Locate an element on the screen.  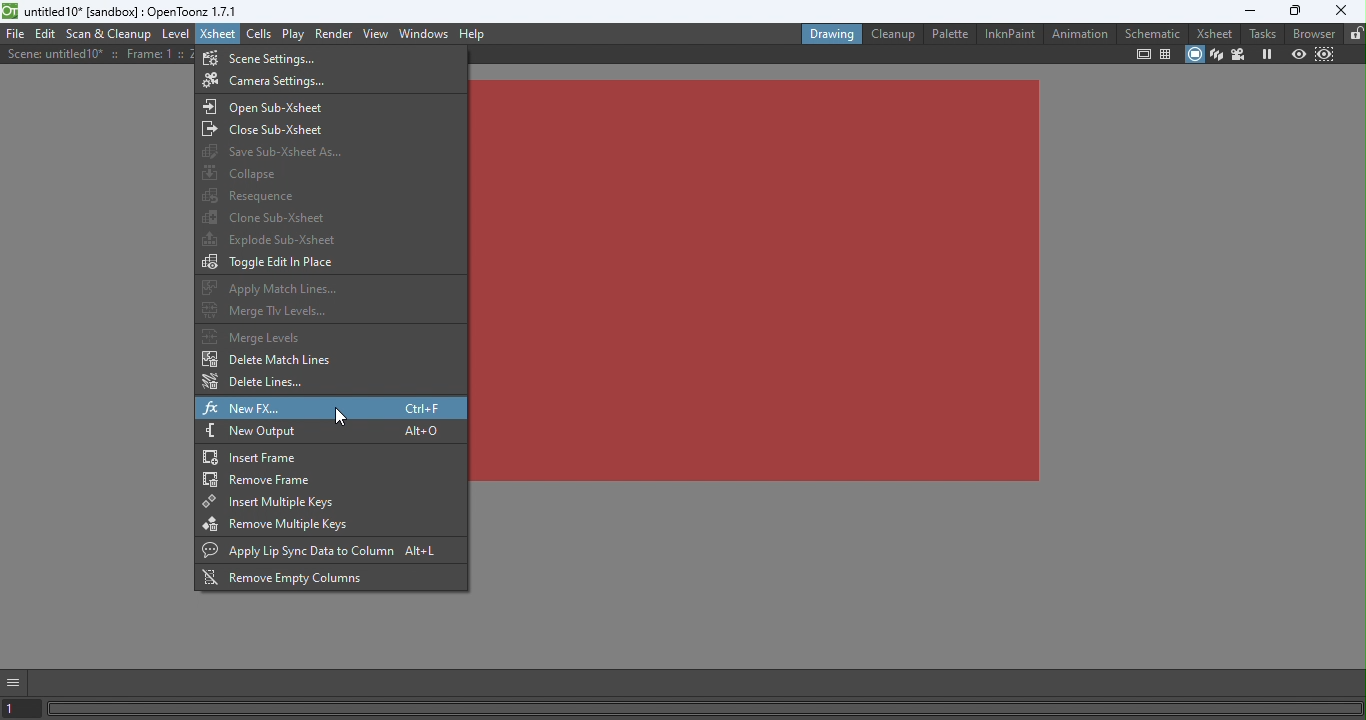
Insert Multiple keys is located at coordinates (326, 501).